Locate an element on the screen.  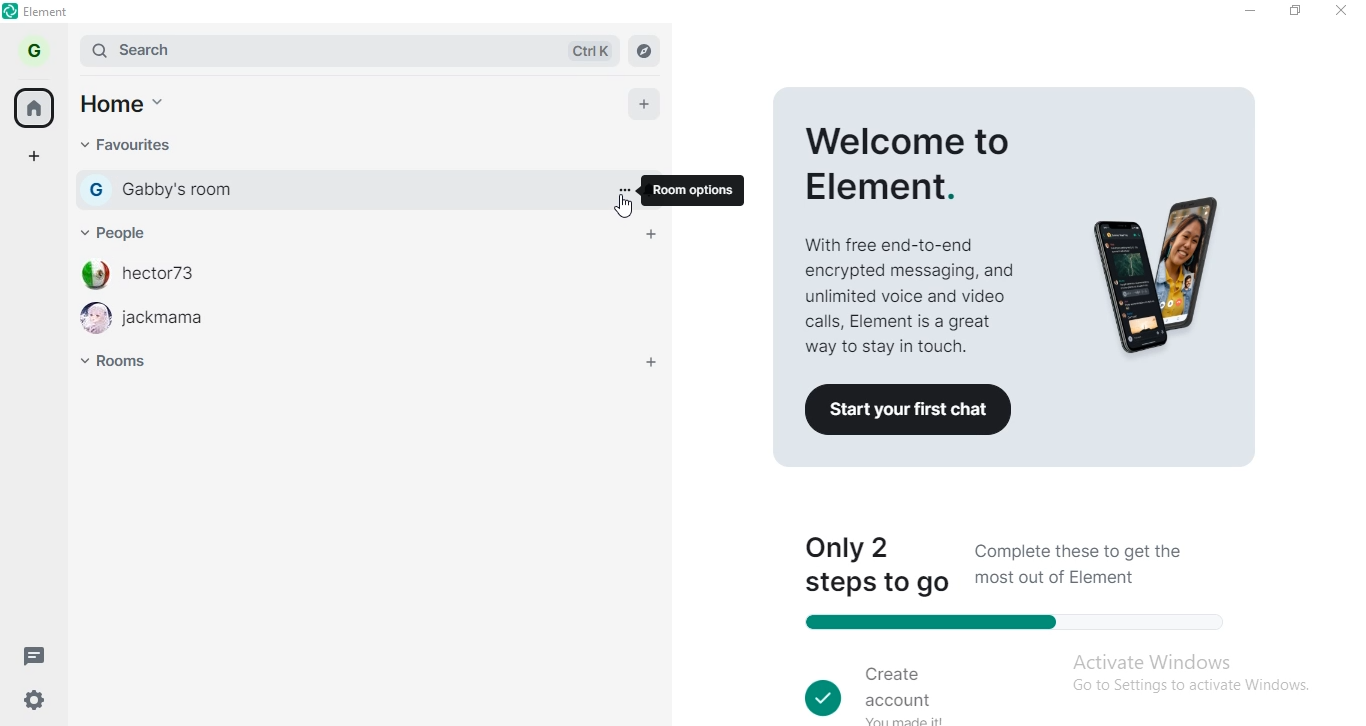
room options is located at coordinates (691, 191).